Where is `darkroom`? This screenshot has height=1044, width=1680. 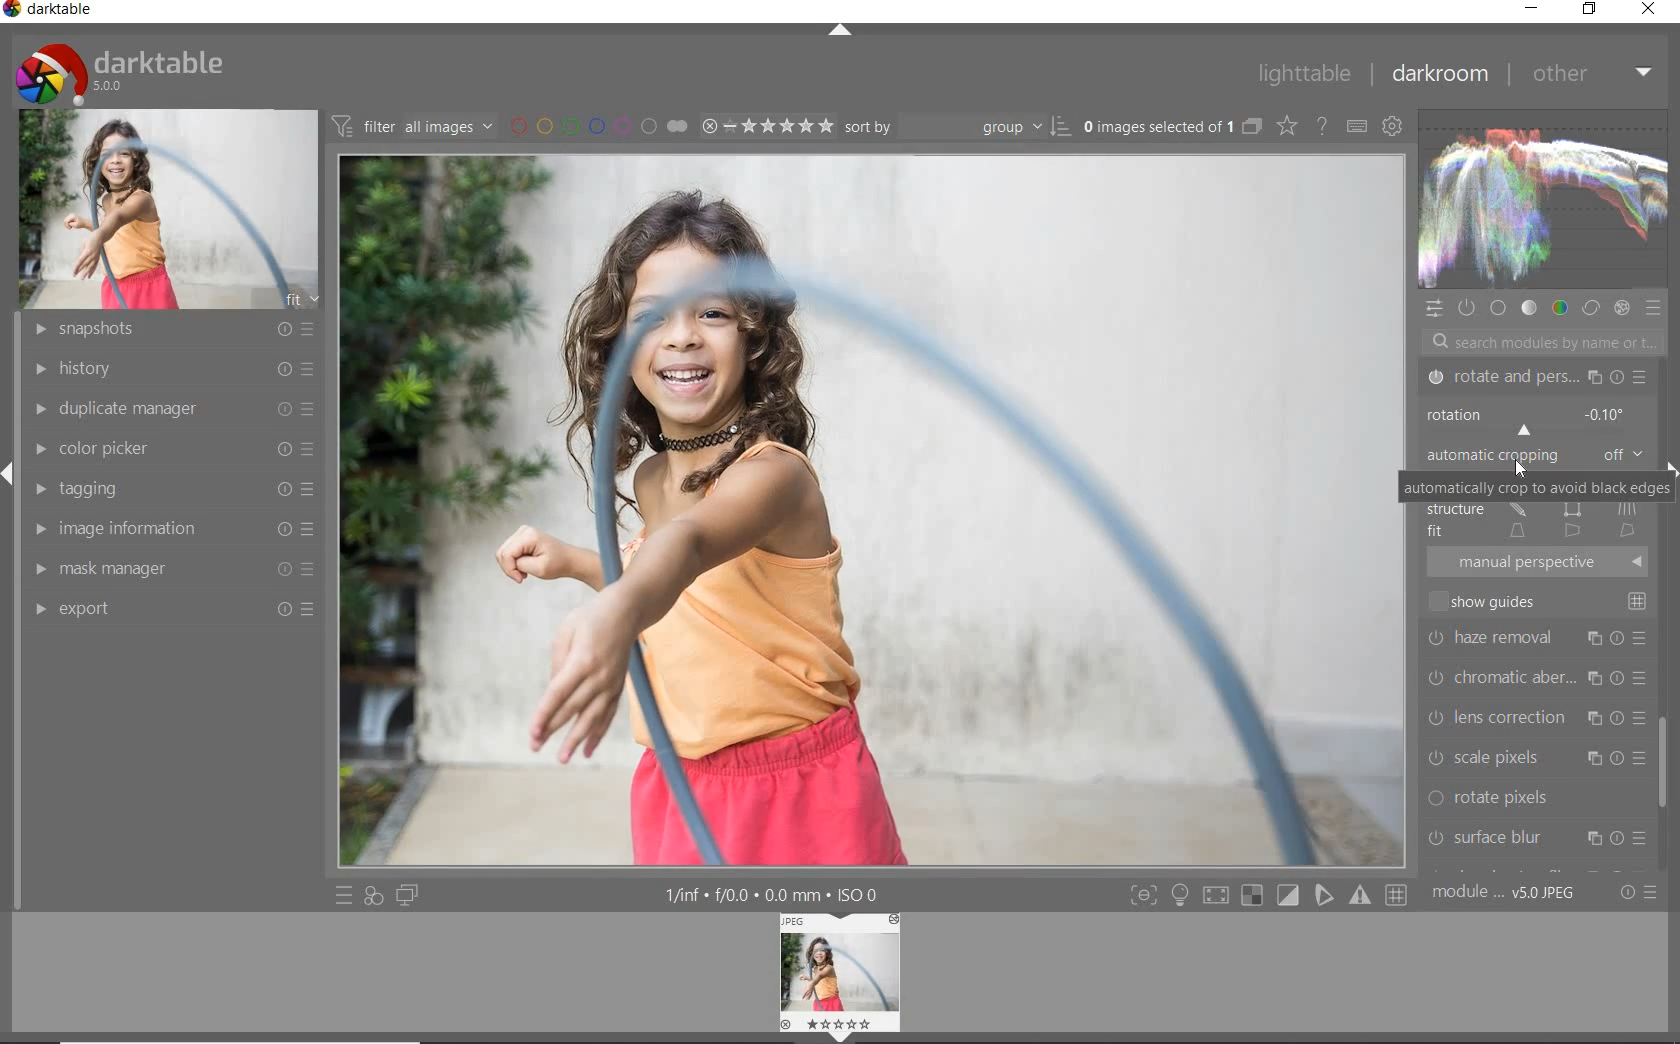 darkroom is located at coordinates (1441, 72).